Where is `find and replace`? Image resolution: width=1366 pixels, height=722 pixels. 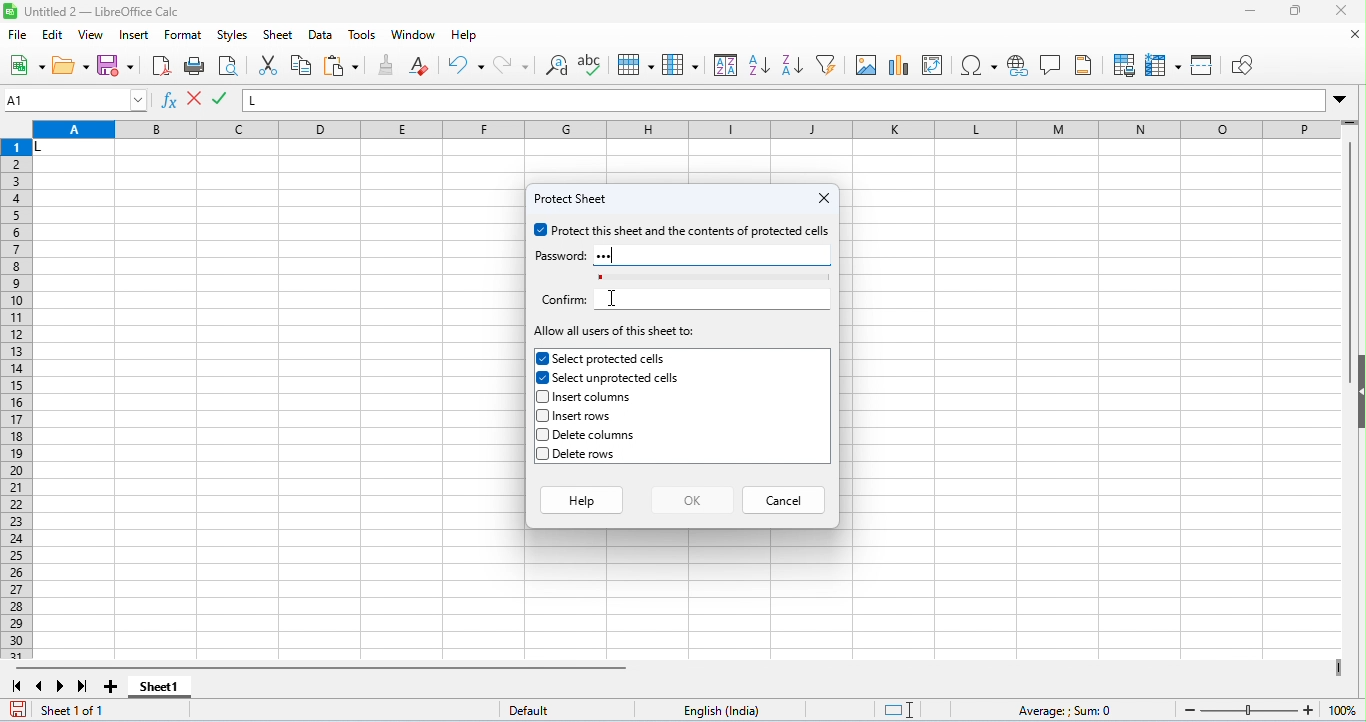
find and replace is located at coordinates (559, 67).